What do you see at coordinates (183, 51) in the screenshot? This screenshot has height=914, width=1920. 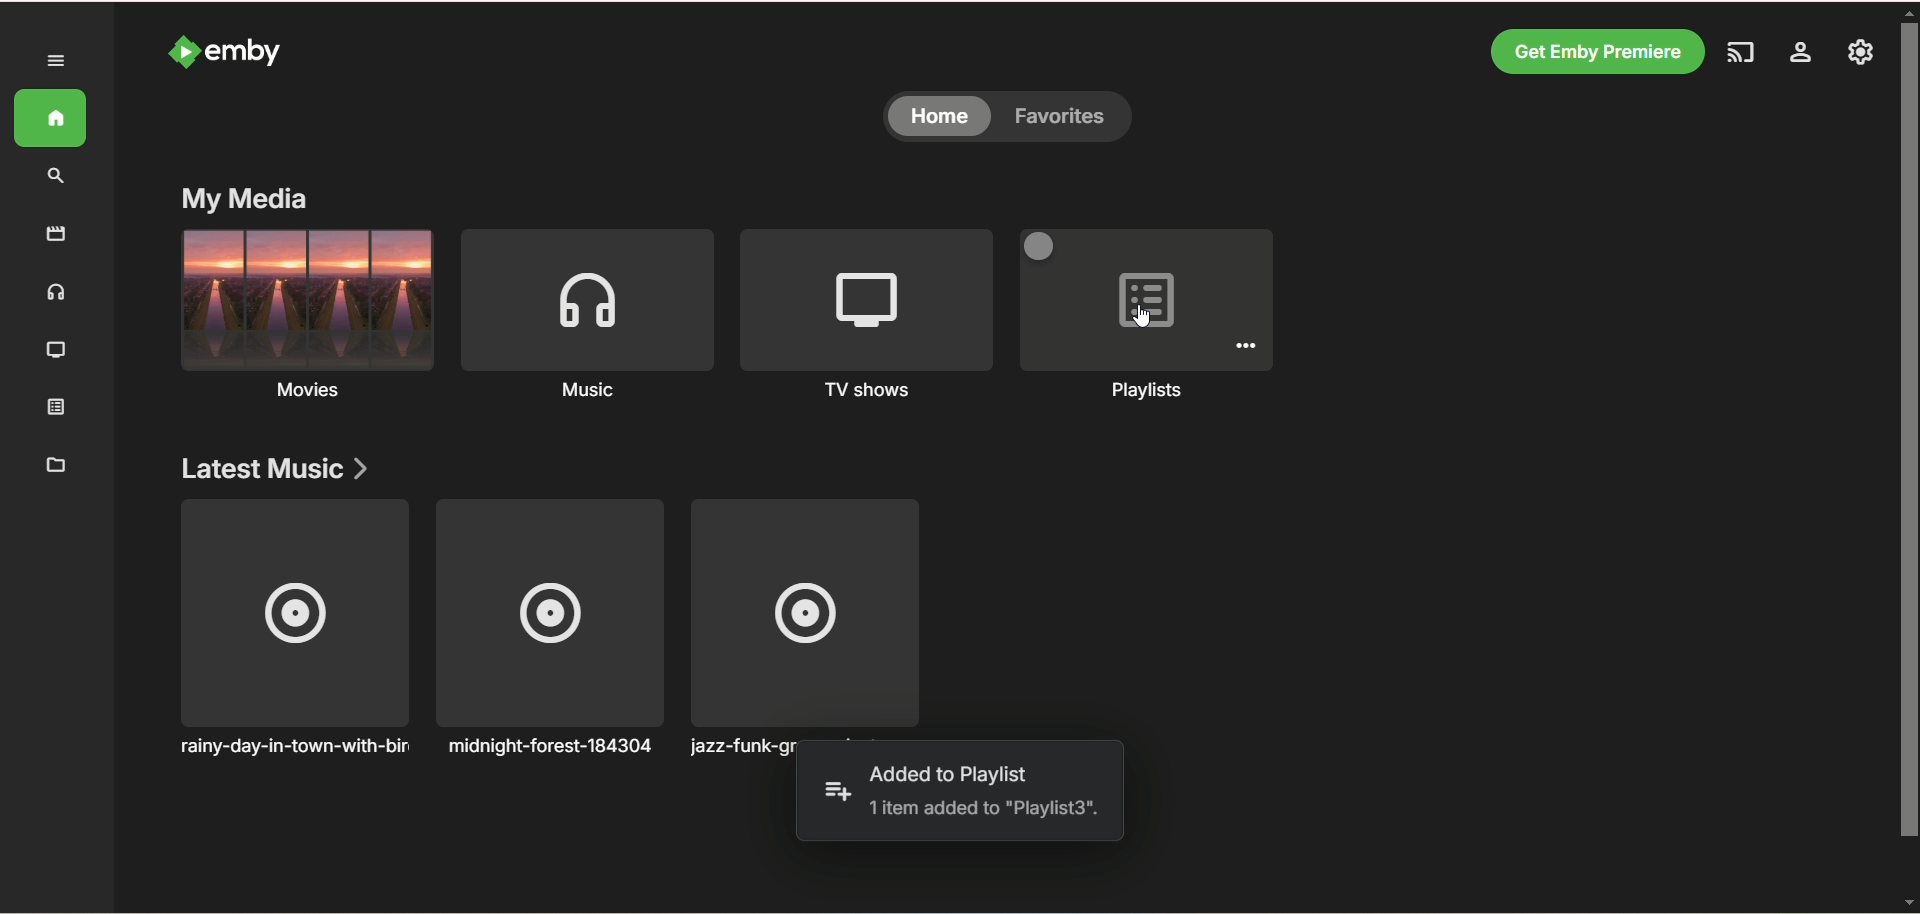 I see `Emby logo` at bounding box center [183, 51].